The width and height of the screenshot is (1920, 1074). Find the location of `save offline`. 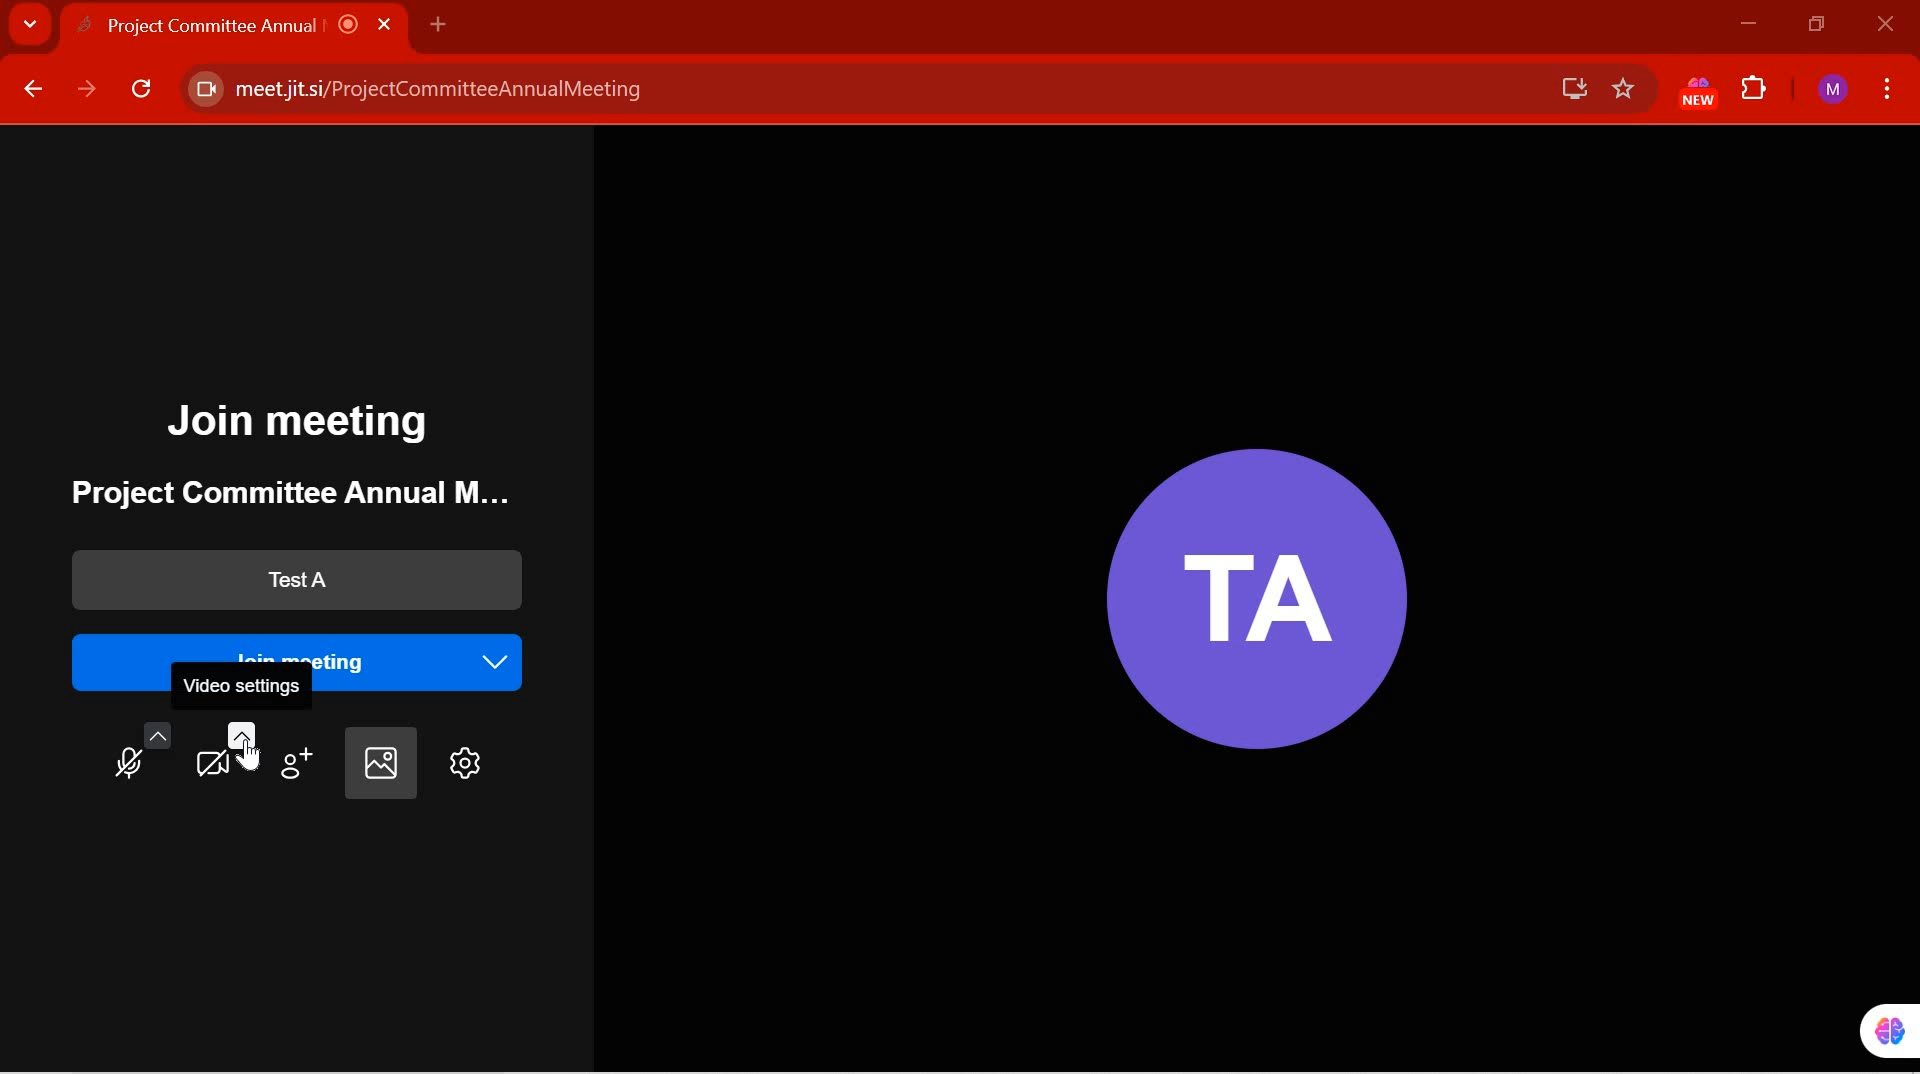

save offline is located at coordinates (1566, 88).